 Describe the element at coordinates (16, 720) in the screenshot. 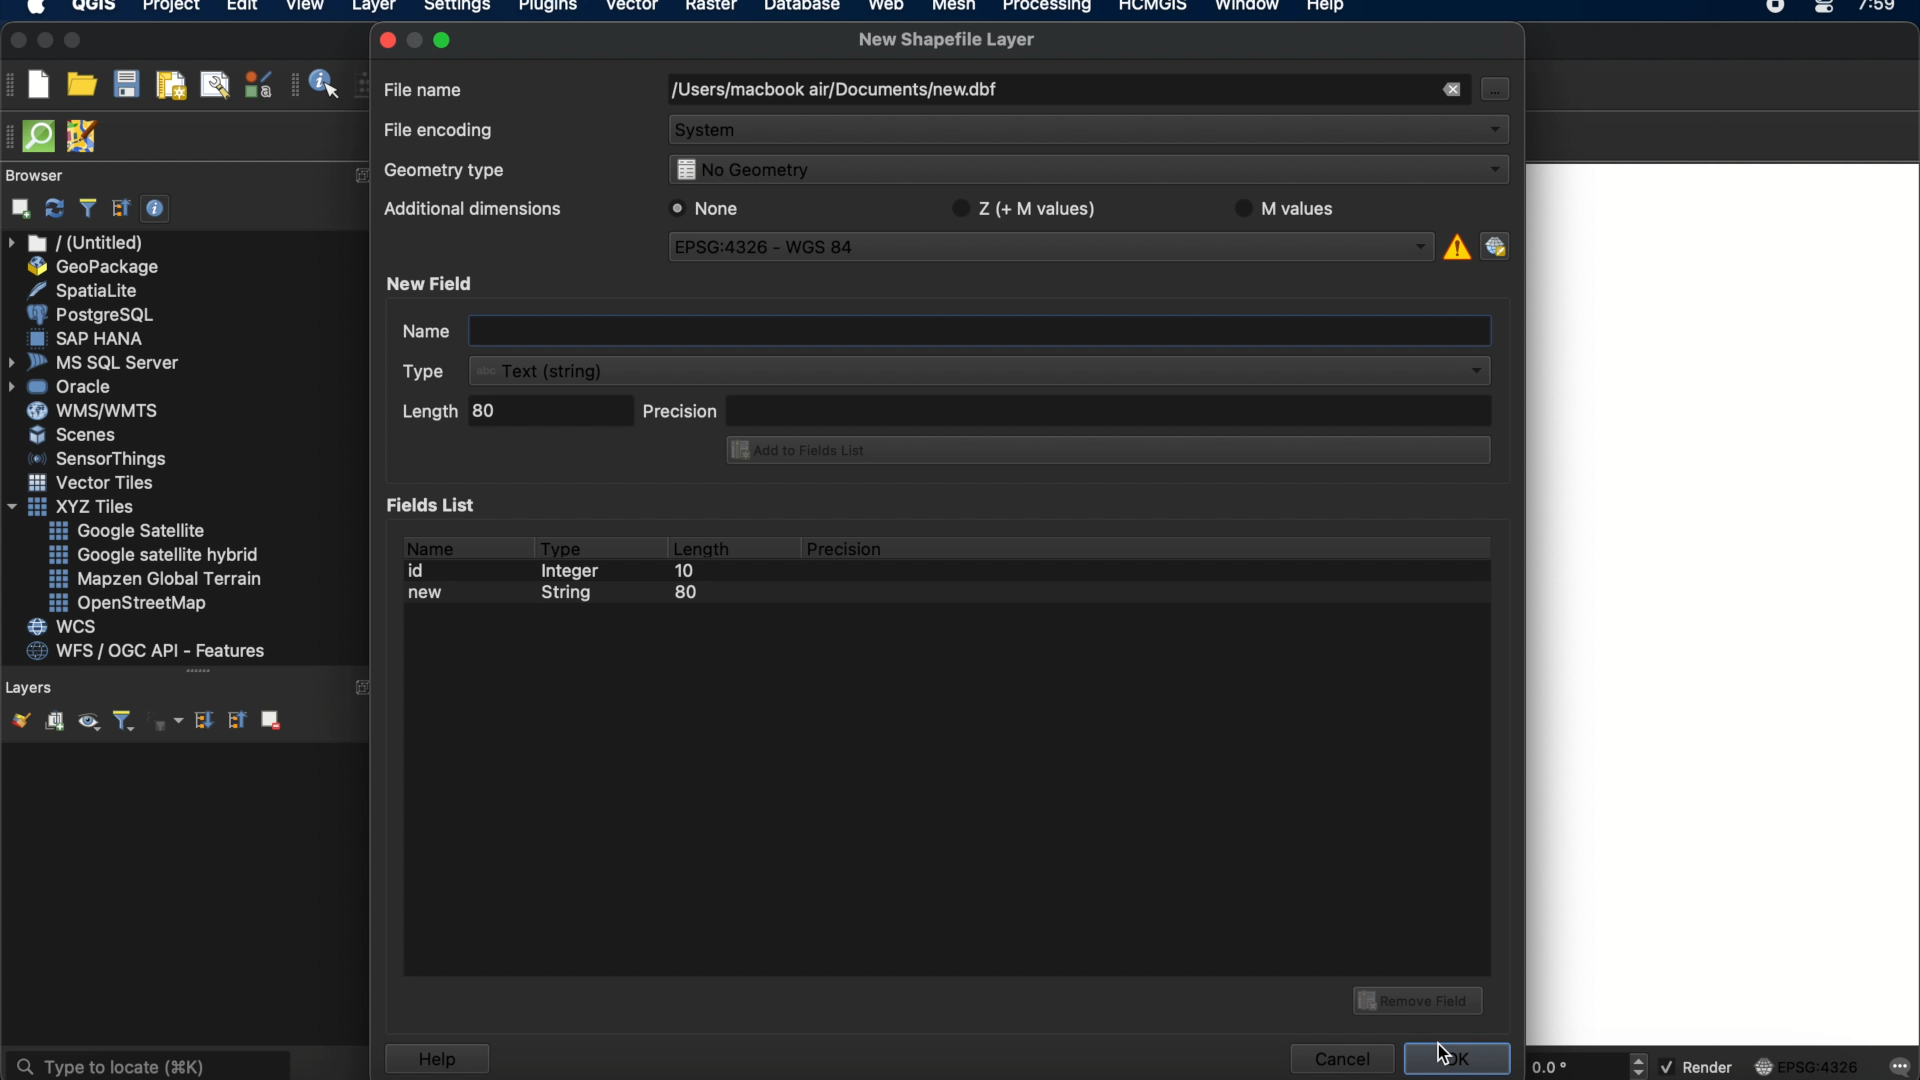

I see `open the layer` at that location.